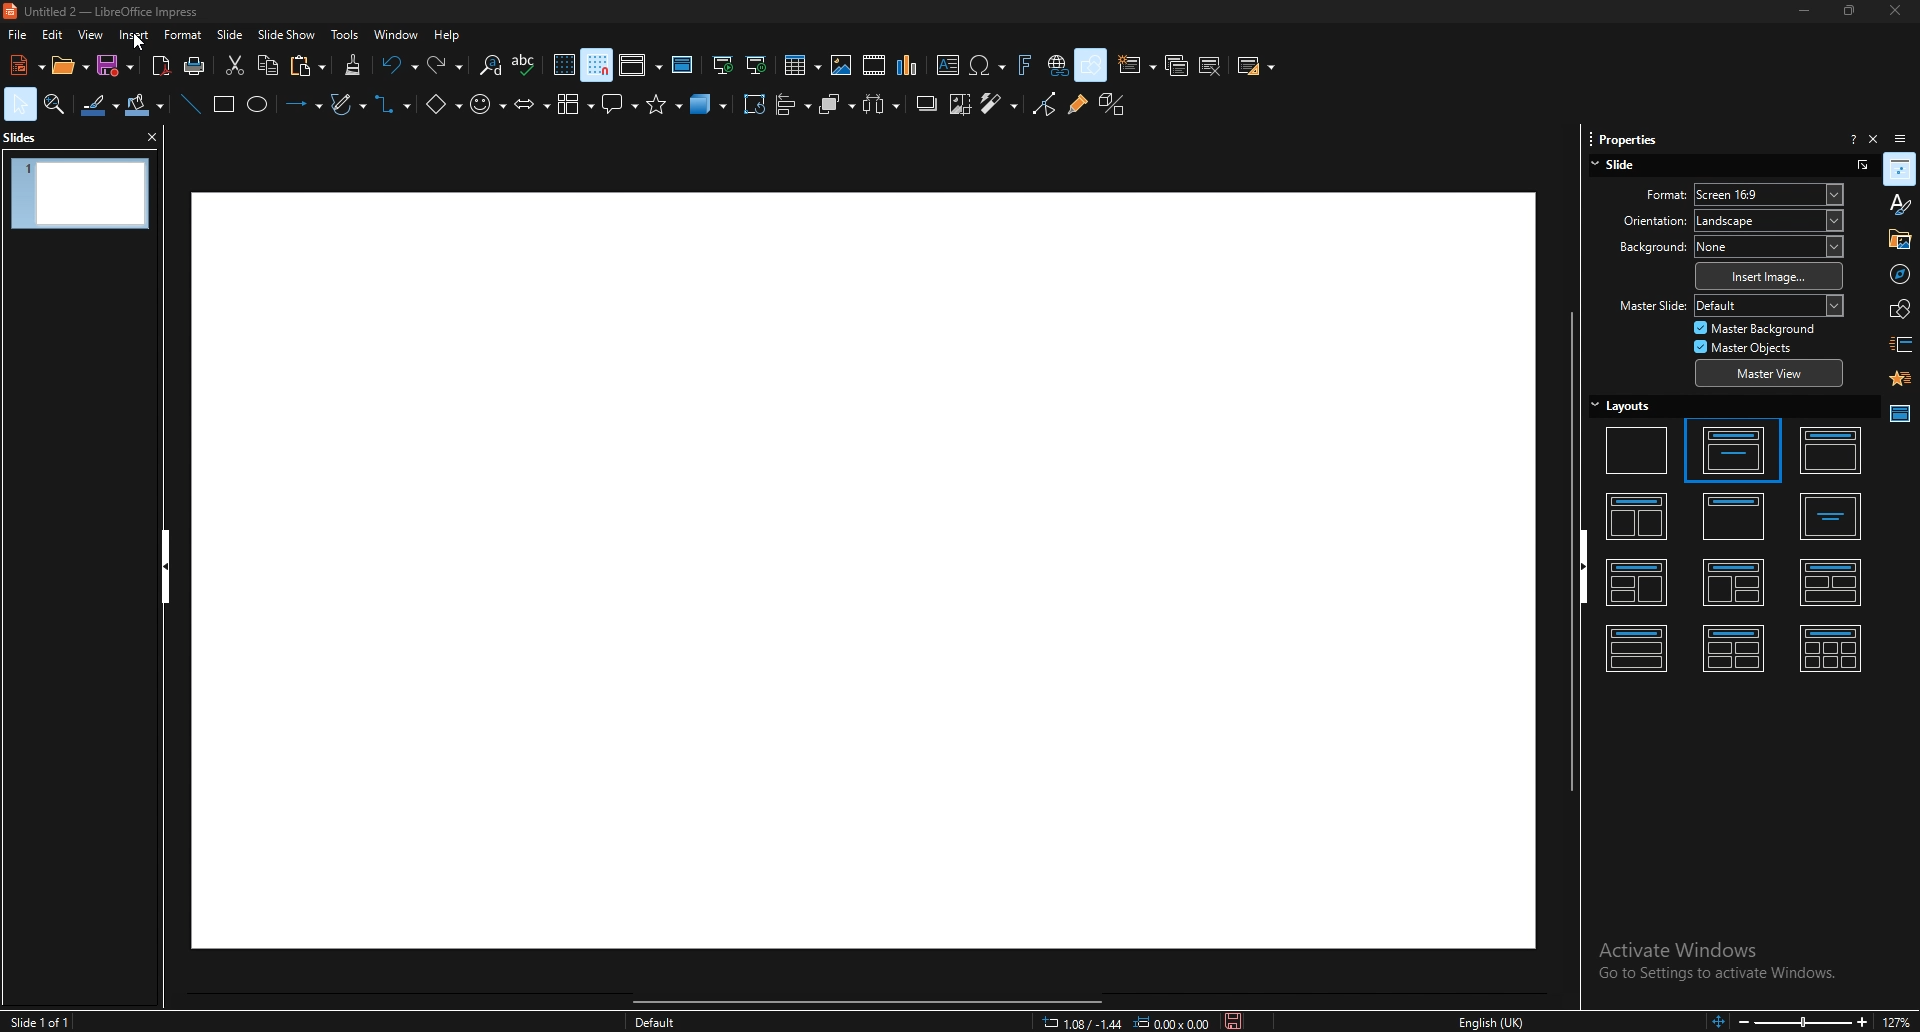 The width and height of the screenshot is (1920, 1032). I want to click on rectangle, so click(222, 105).